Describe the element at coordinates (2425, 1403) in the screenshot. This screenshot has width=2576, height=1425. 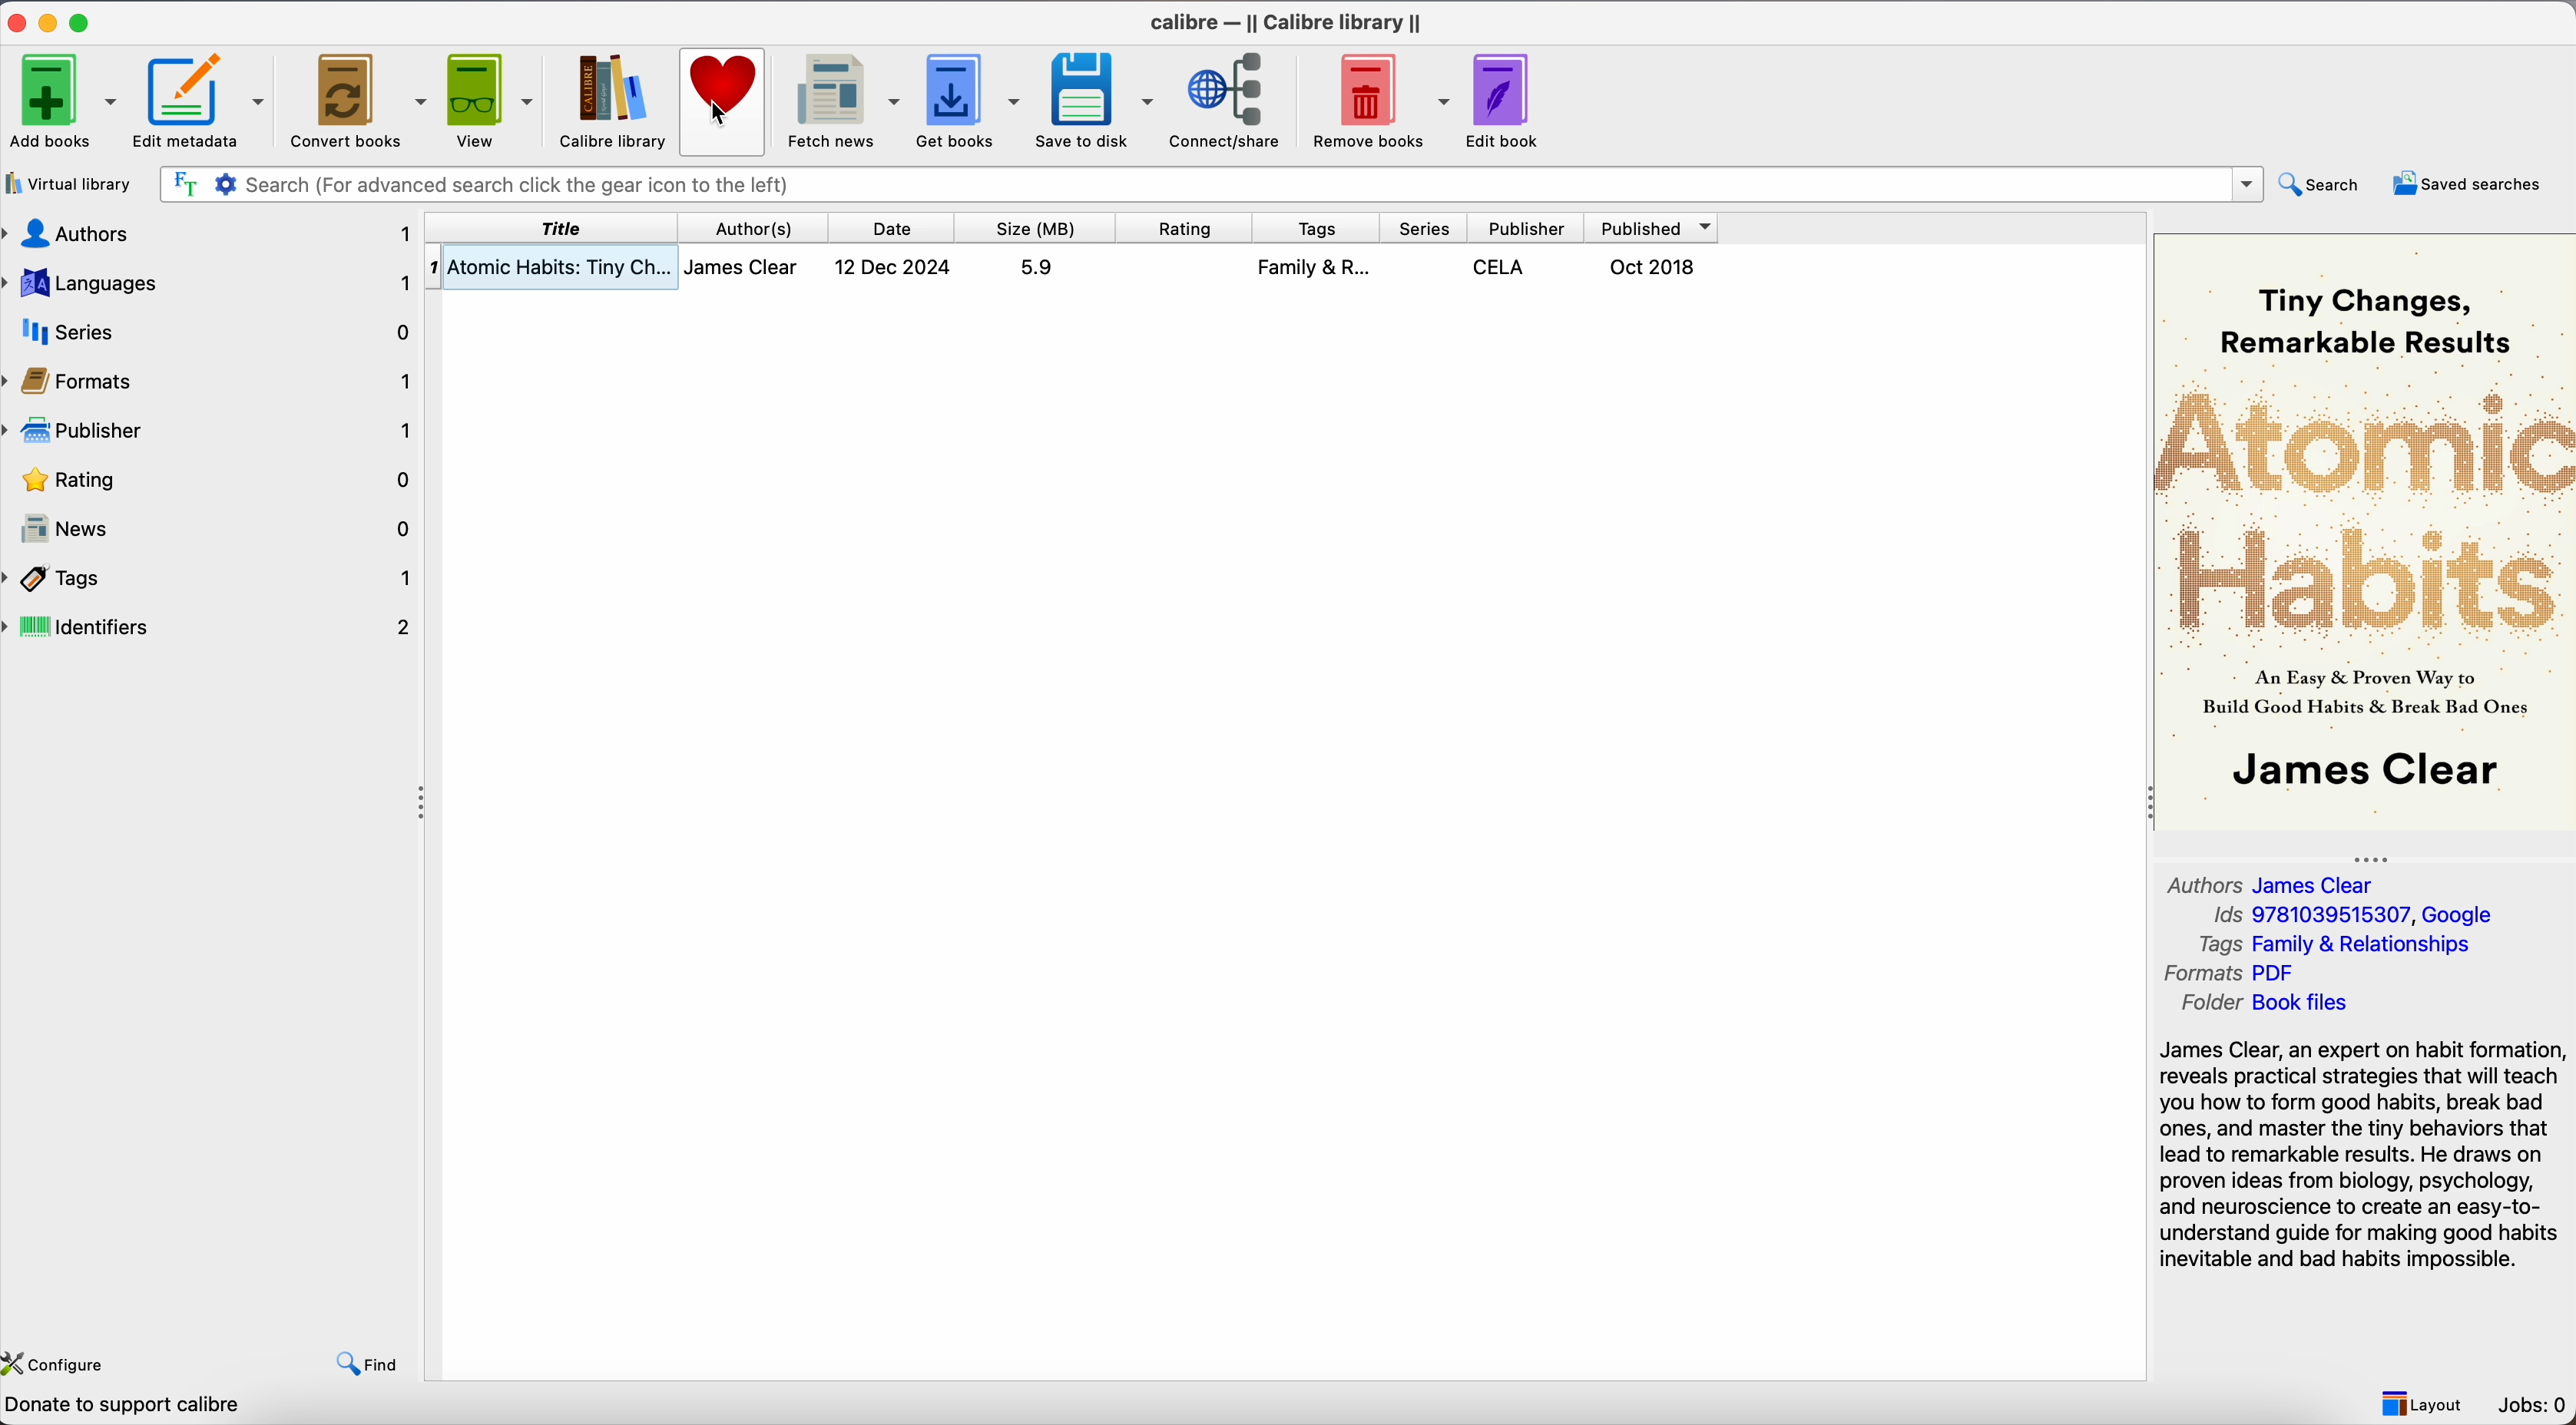
I see `layout` at that location.